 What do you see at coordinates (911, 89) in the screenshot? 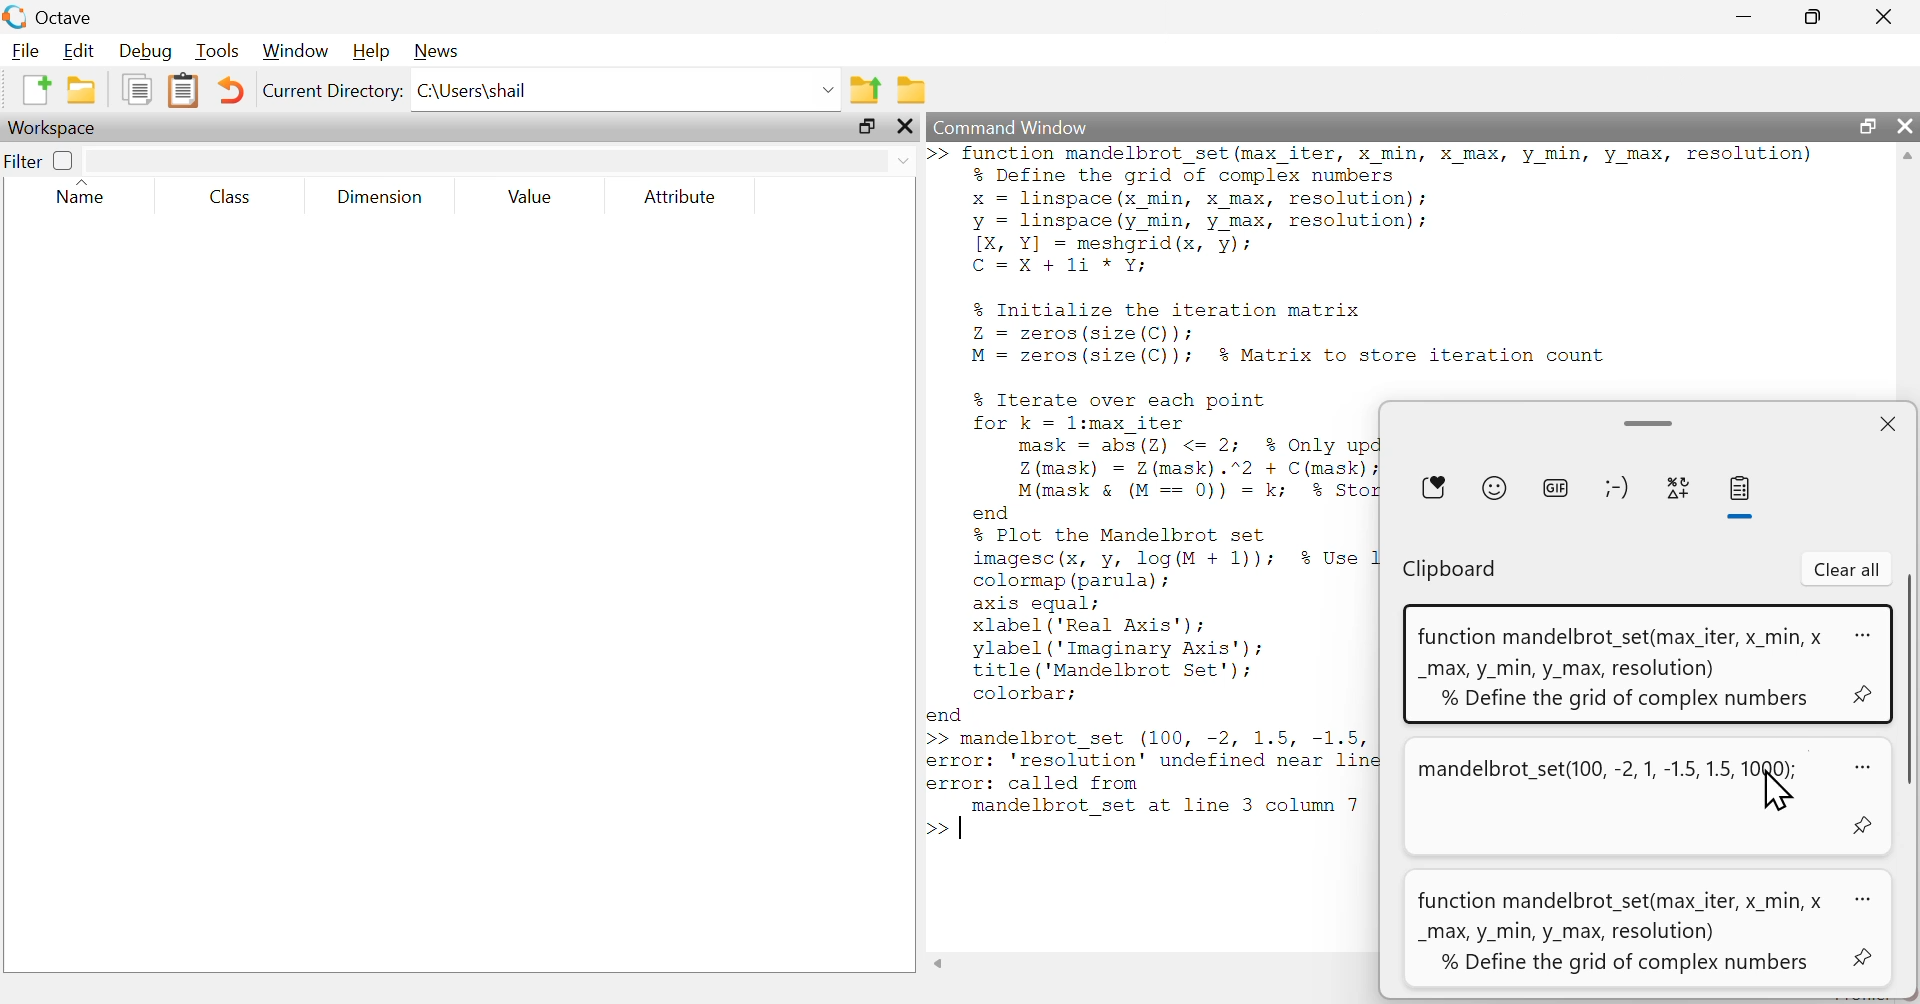
I see `Browse directories` at bounding box center [911, 89].